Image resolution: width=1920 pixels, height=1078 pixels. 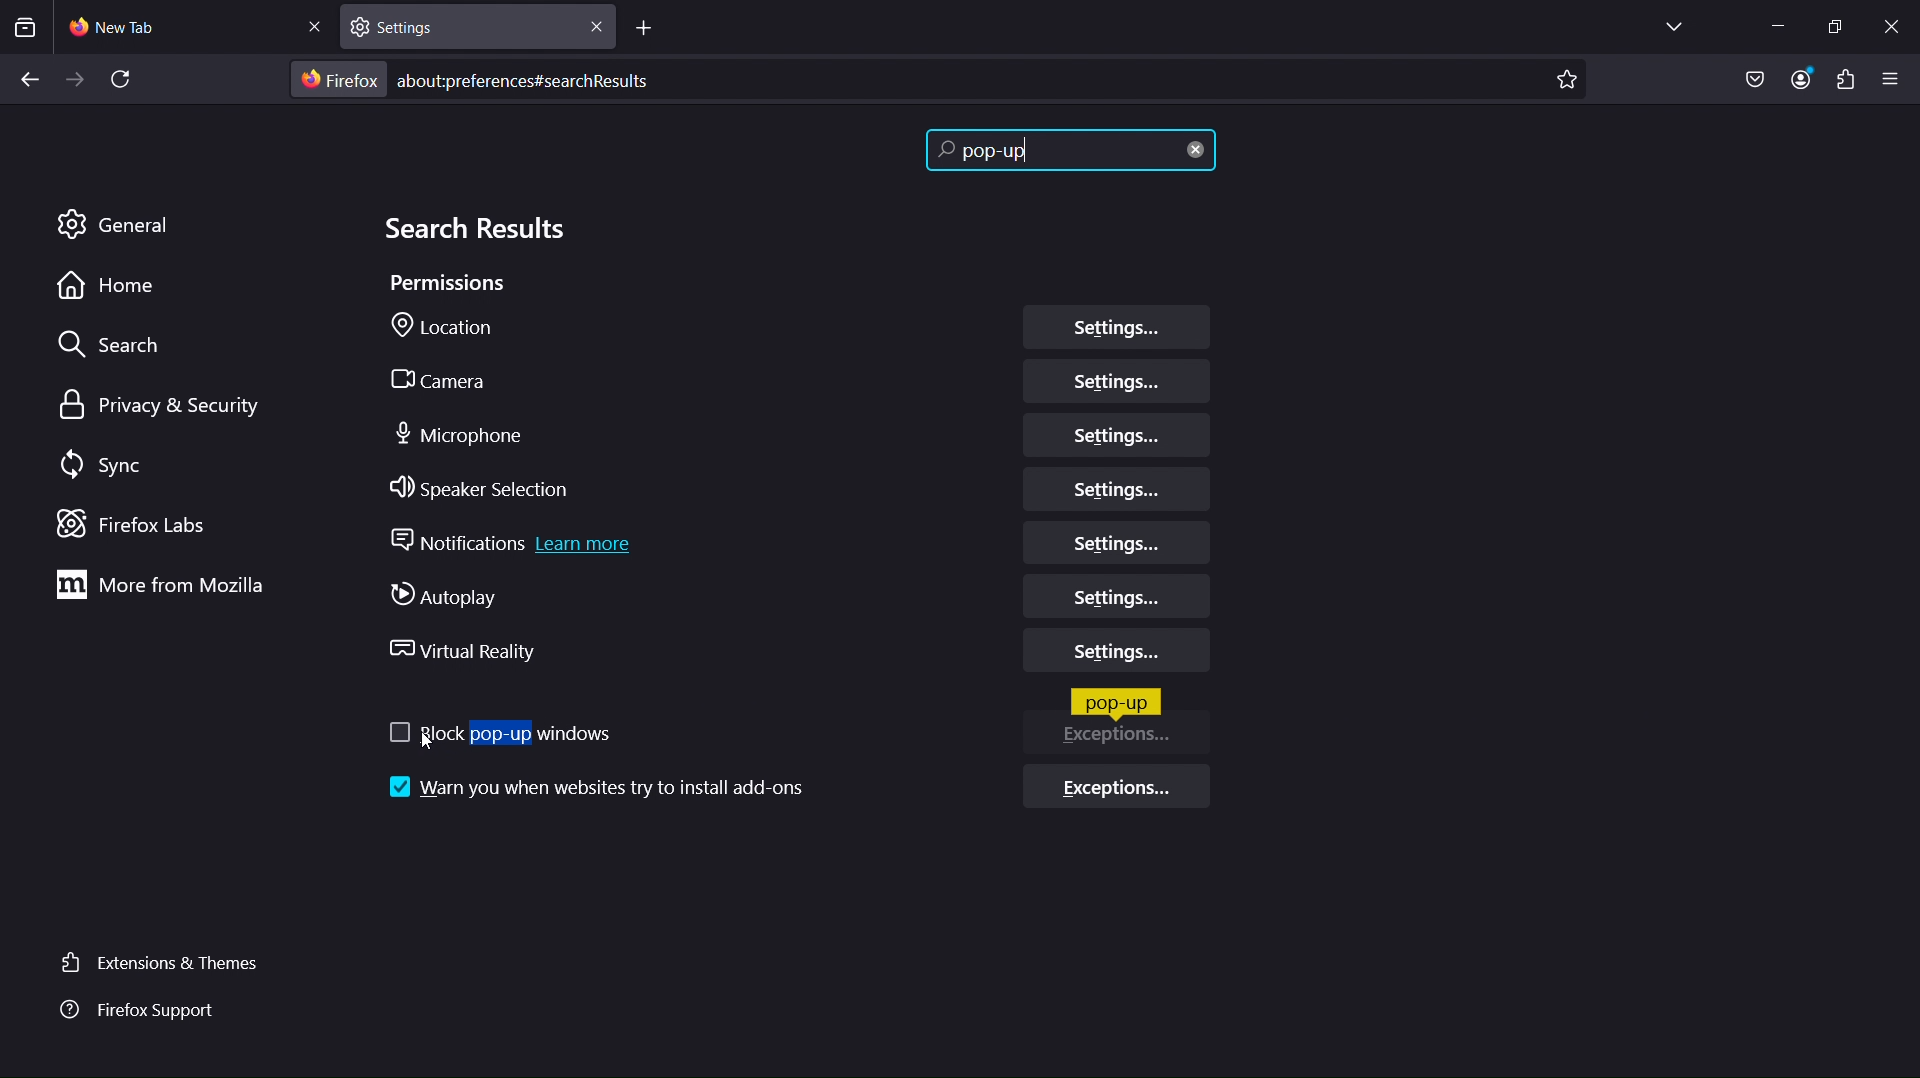 What do you see at coordinates (649, 28) in the screenshot?
I see `Add tab` at bounding box center [649, 28].